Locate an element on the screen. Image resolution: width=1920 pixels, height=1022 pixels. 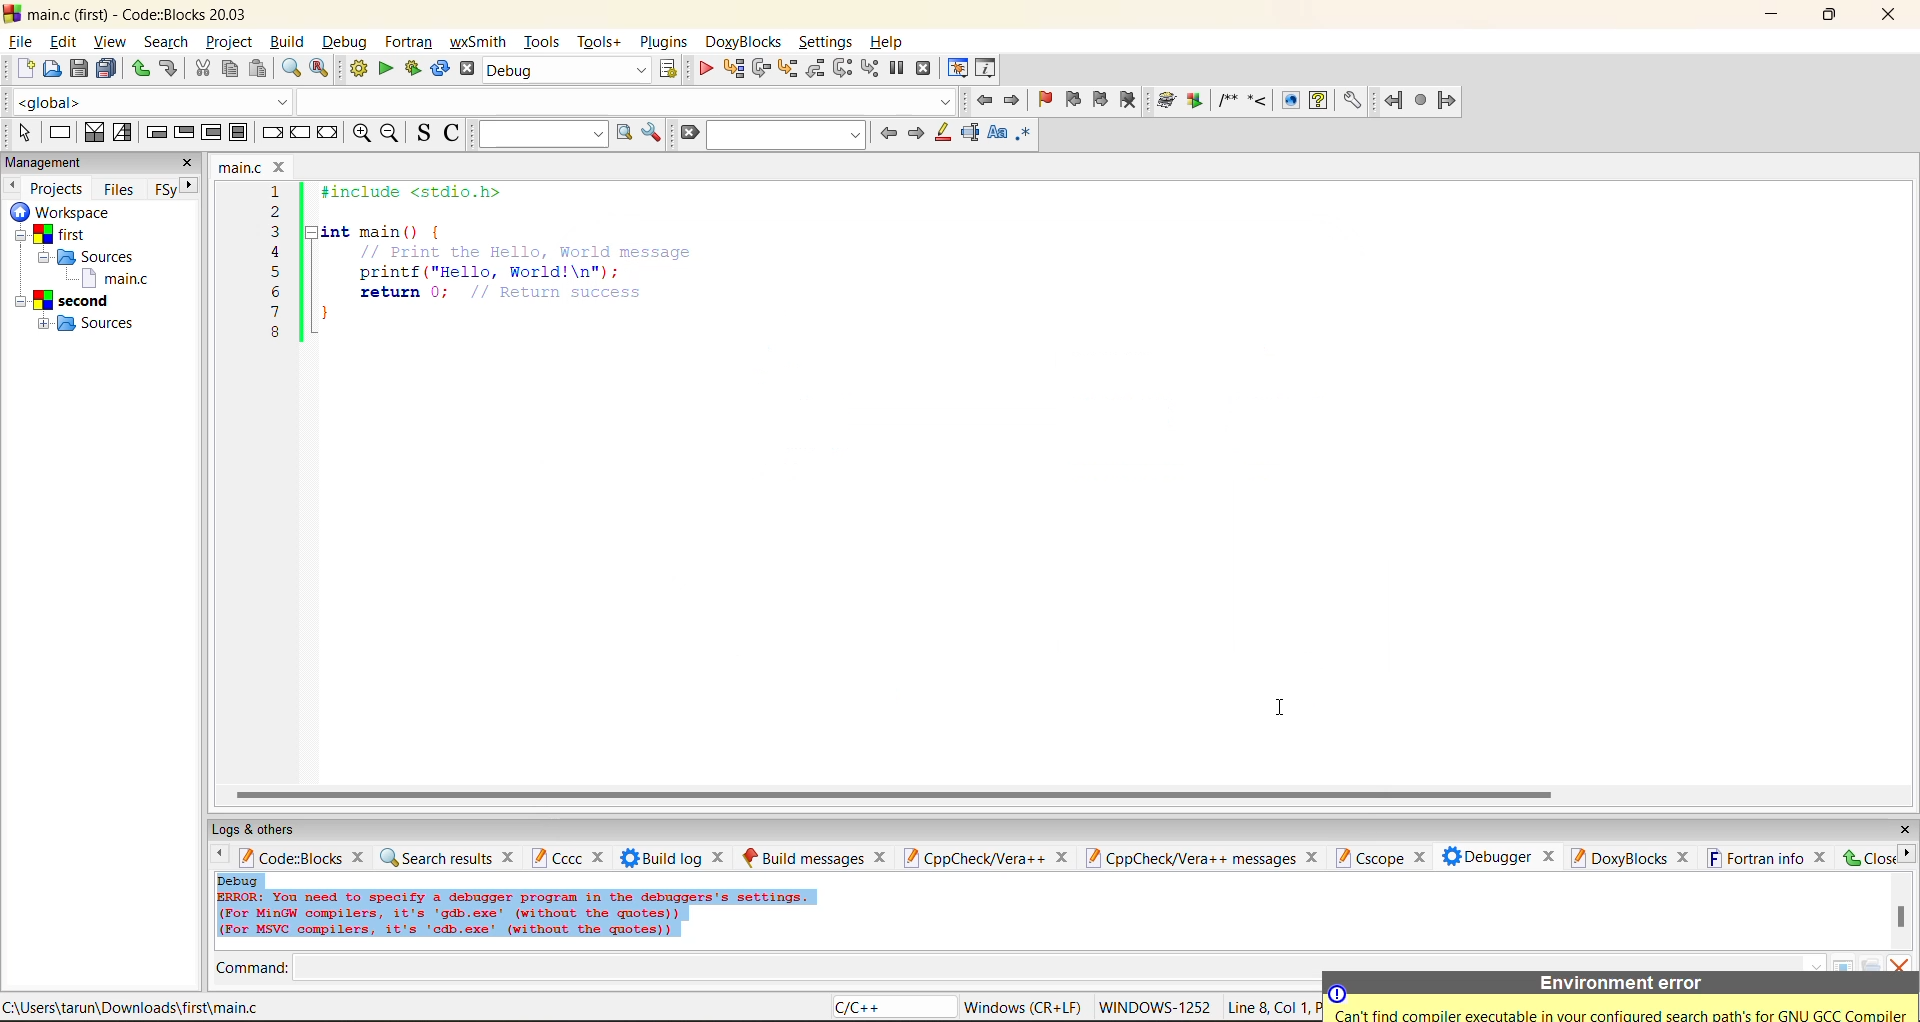
help is located at coordinates (889, 42).